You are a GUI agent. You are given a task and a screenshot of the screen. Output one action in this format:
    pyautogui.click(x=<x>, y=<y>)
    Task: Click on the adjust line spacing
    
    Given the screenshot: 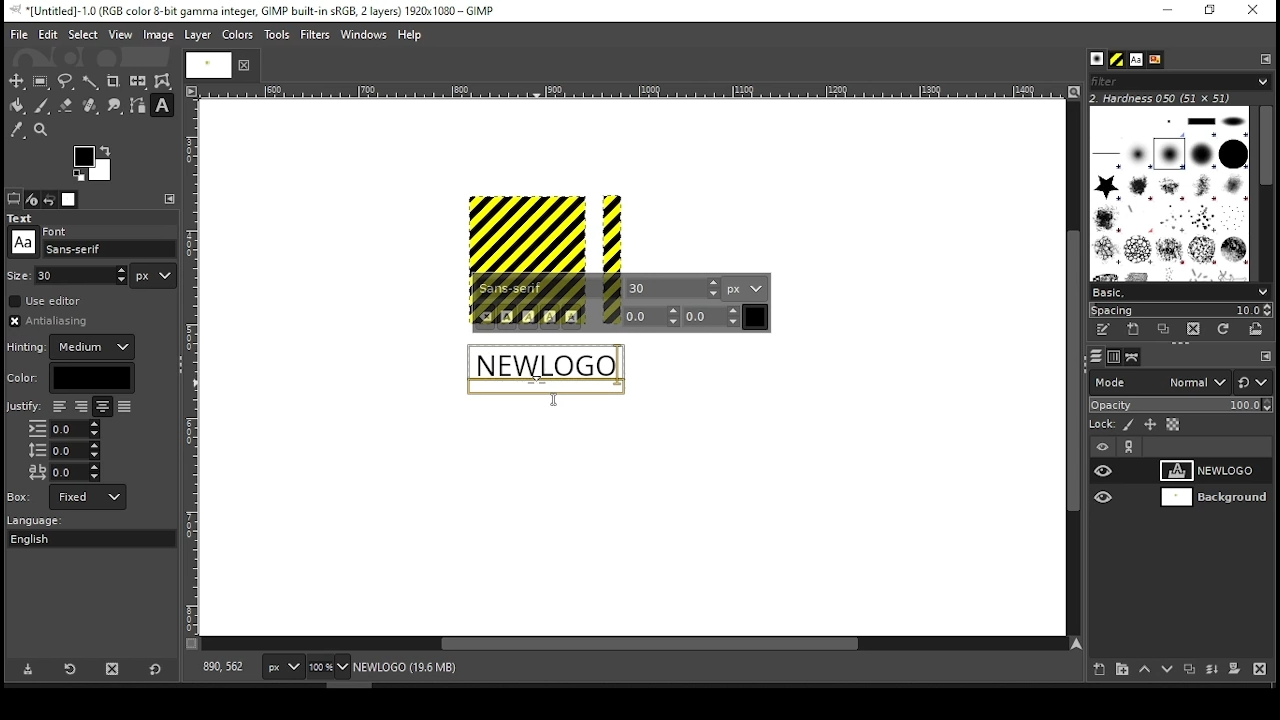 What is the action you would take?
    pyautogui.click(x=64, y=450)
    